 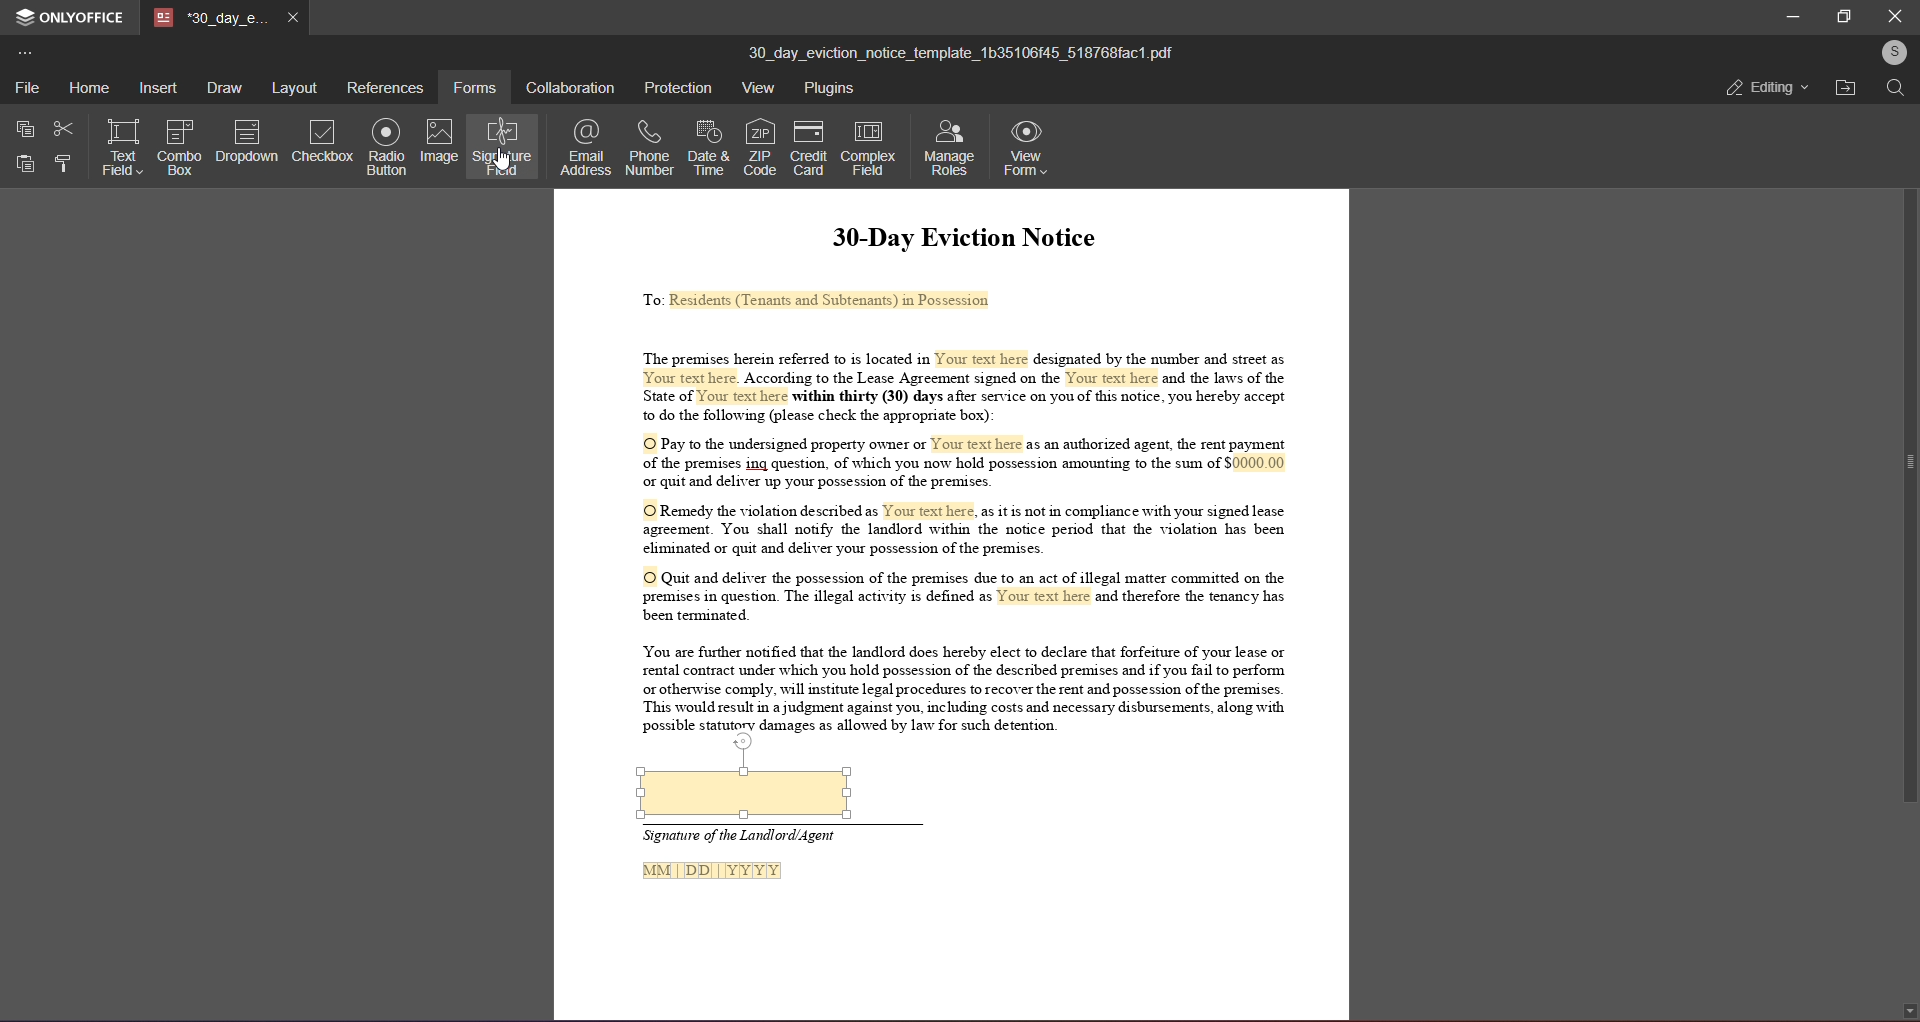 I want to click on dropdown, so click(x=246, y=140).